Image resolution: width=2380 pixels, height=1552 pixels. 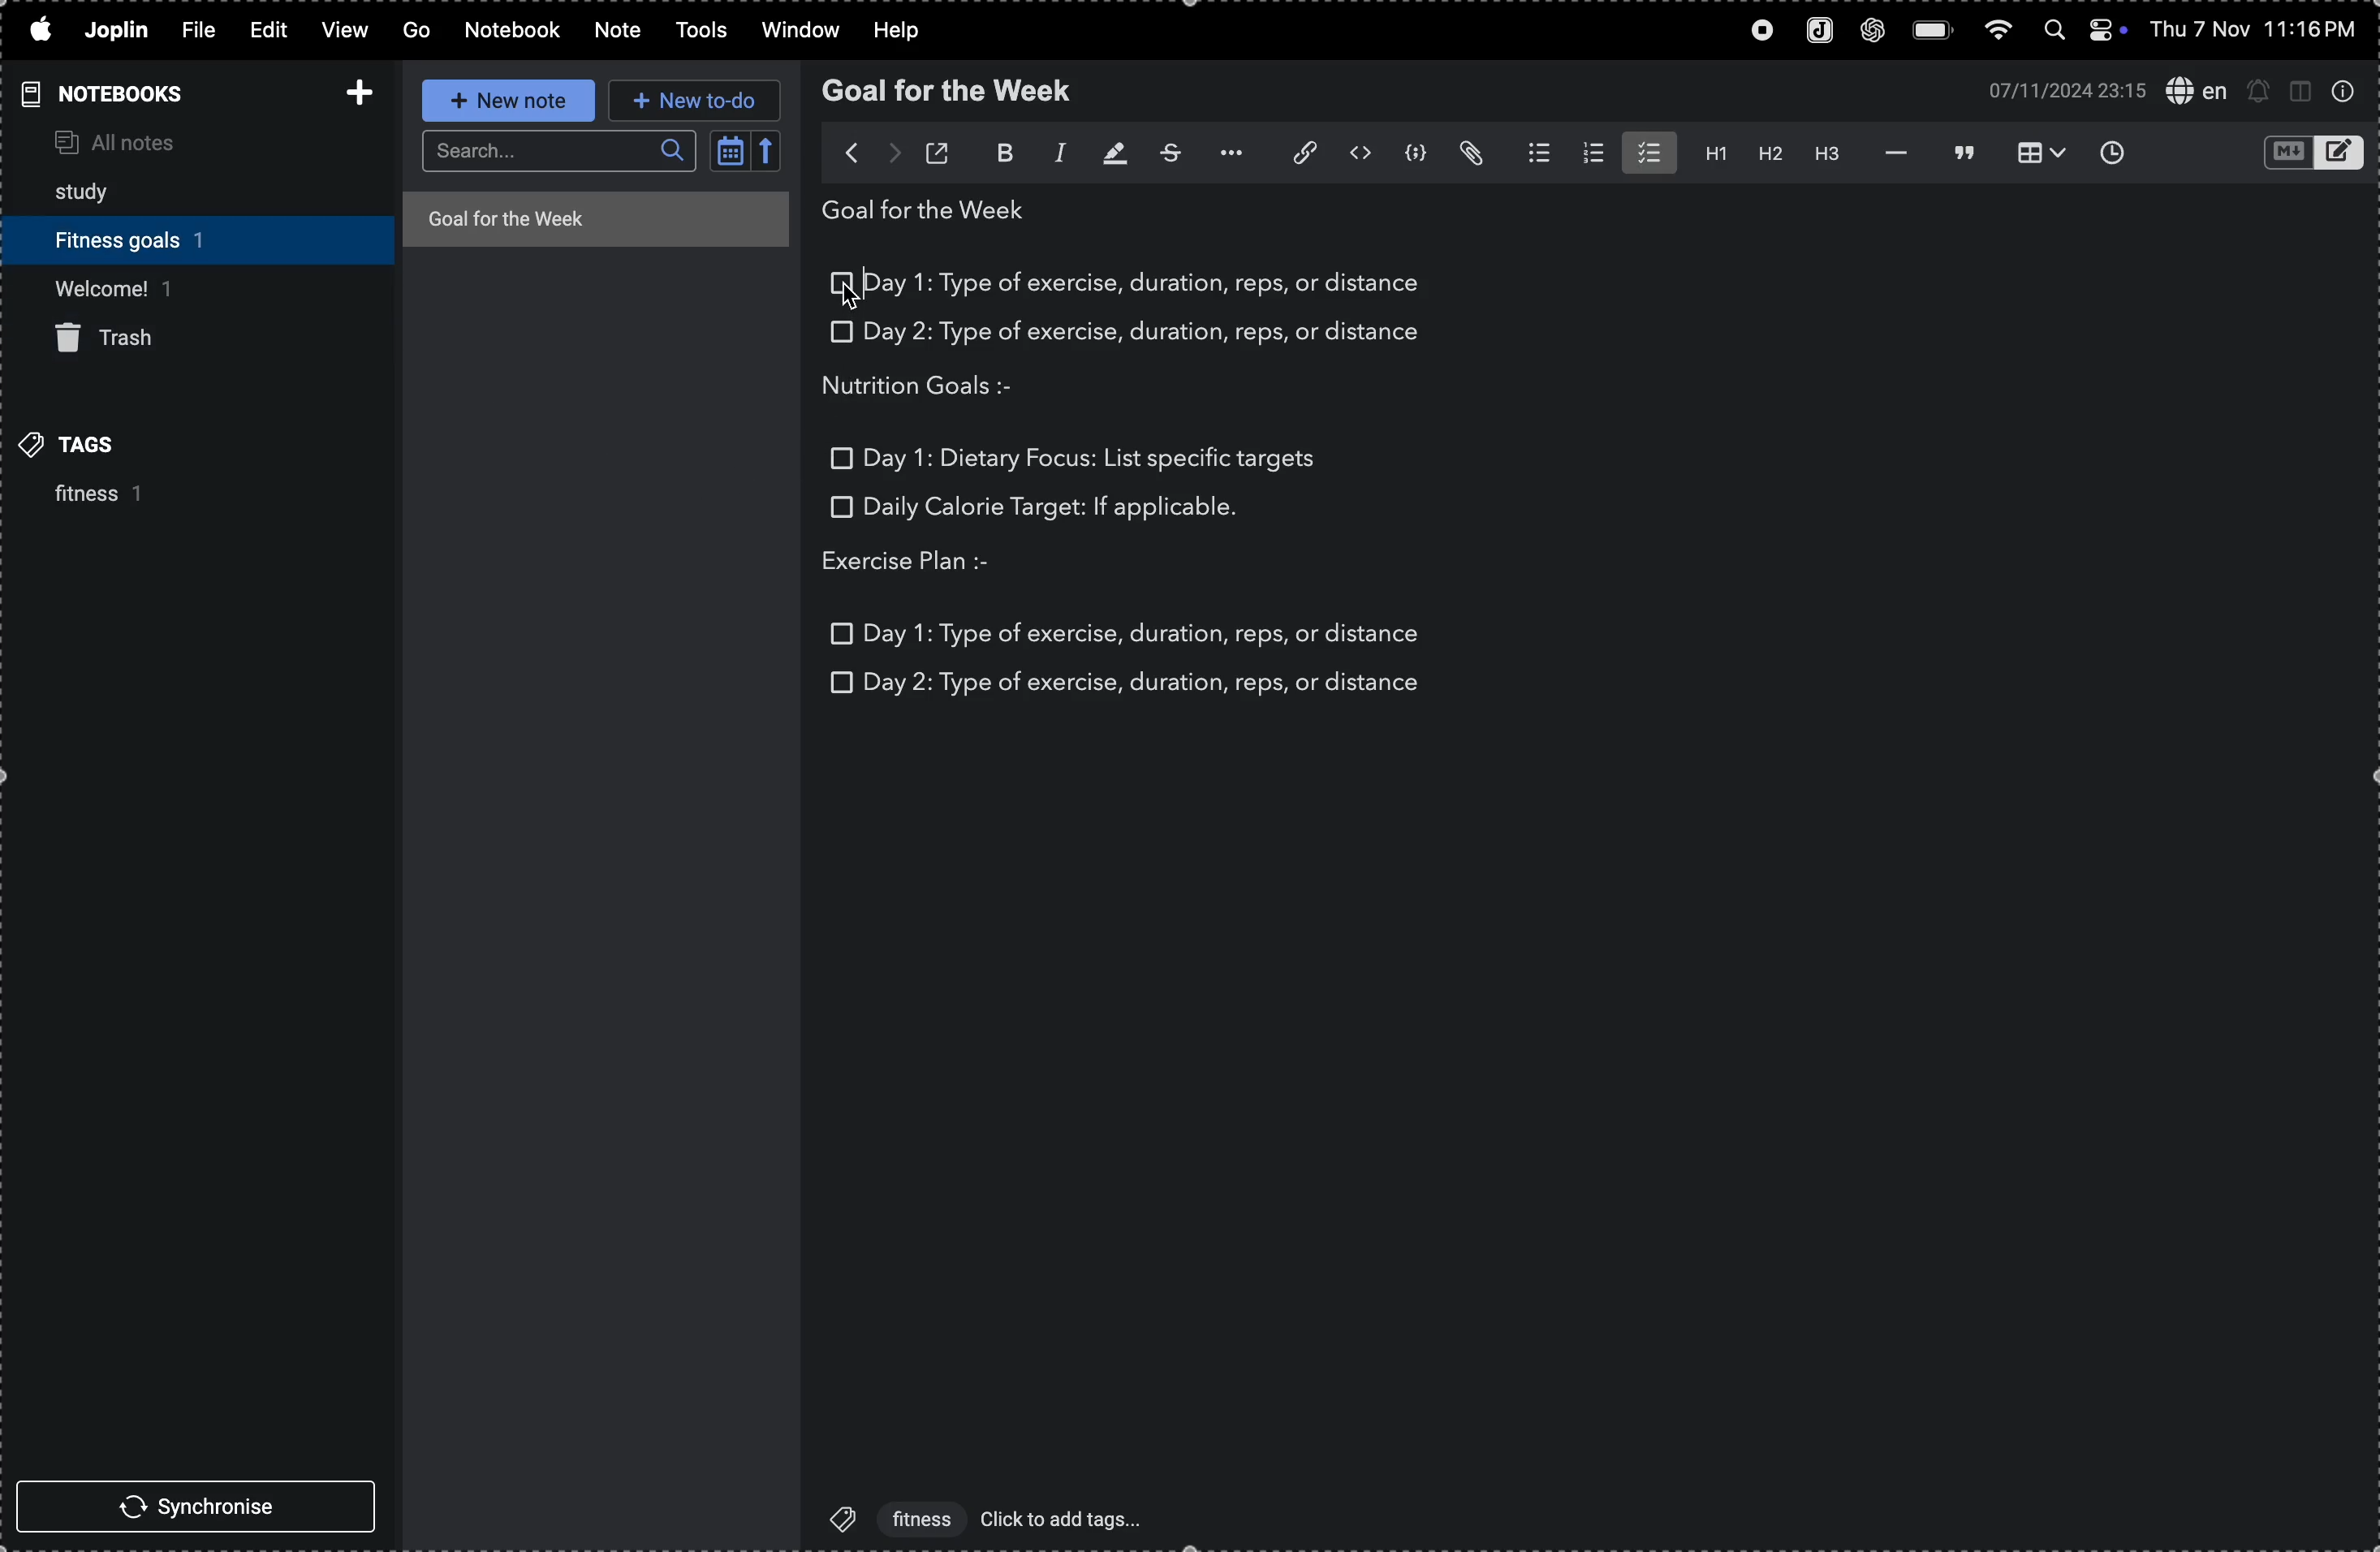 What do you see at coordinates (418, 29) in the screenshot?
I see `GO` at bounding box center [418, 29].